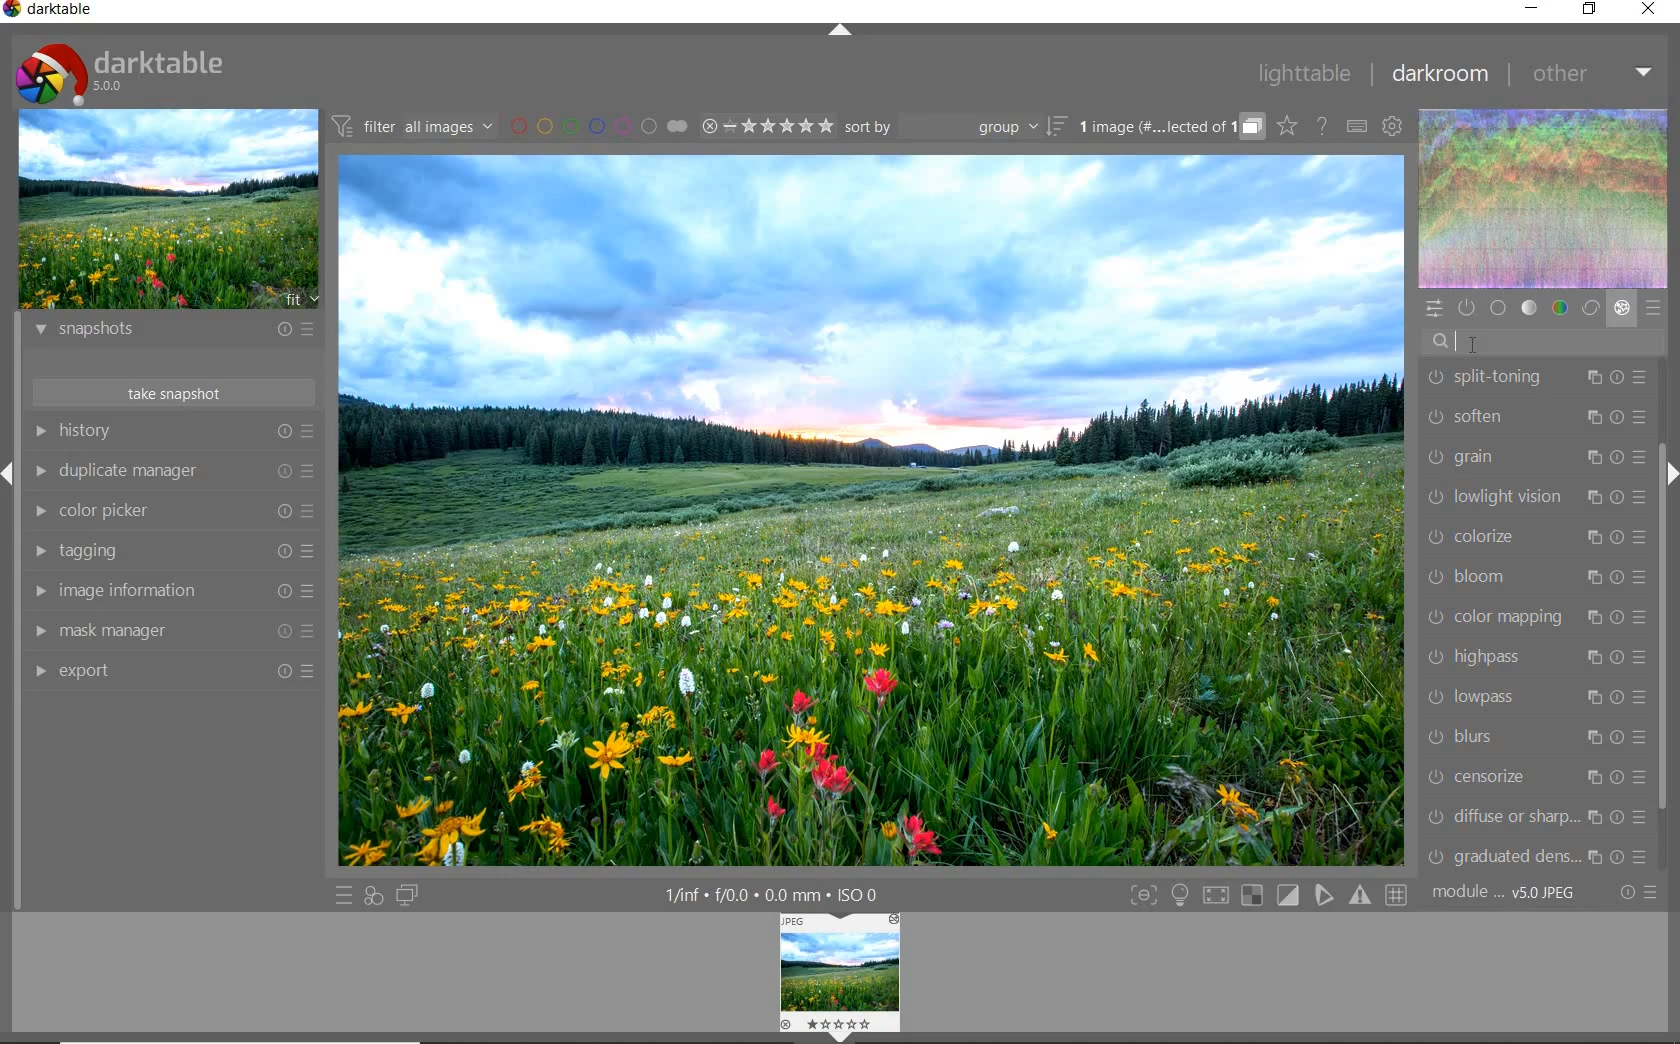 The width and height of the screenshot is (1680, 1044). What do you see at coordinates (1621, 309) in the screenshot?
I see `effect` at bounding box center [1621, 309].